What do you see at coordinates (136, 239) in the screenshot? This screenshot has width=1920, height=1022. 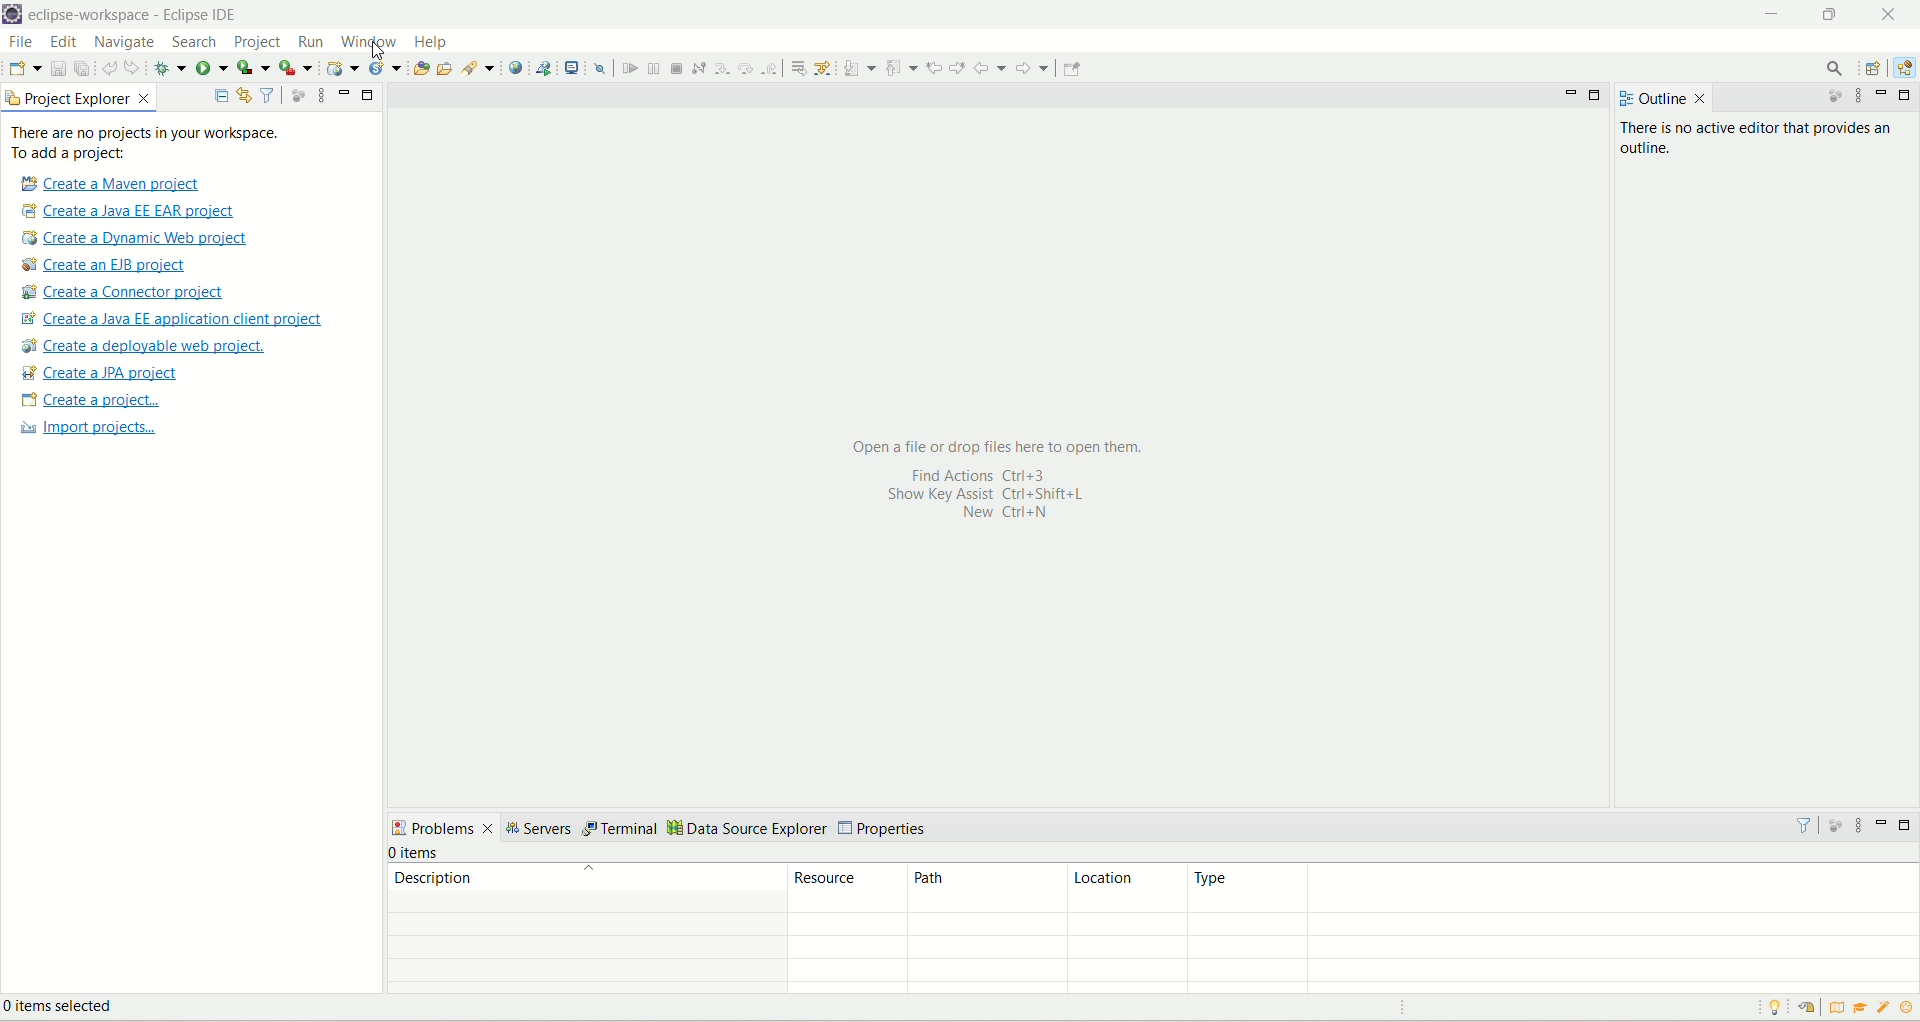 I see `create a Dynamic web project` at bounding box center [136, 239].